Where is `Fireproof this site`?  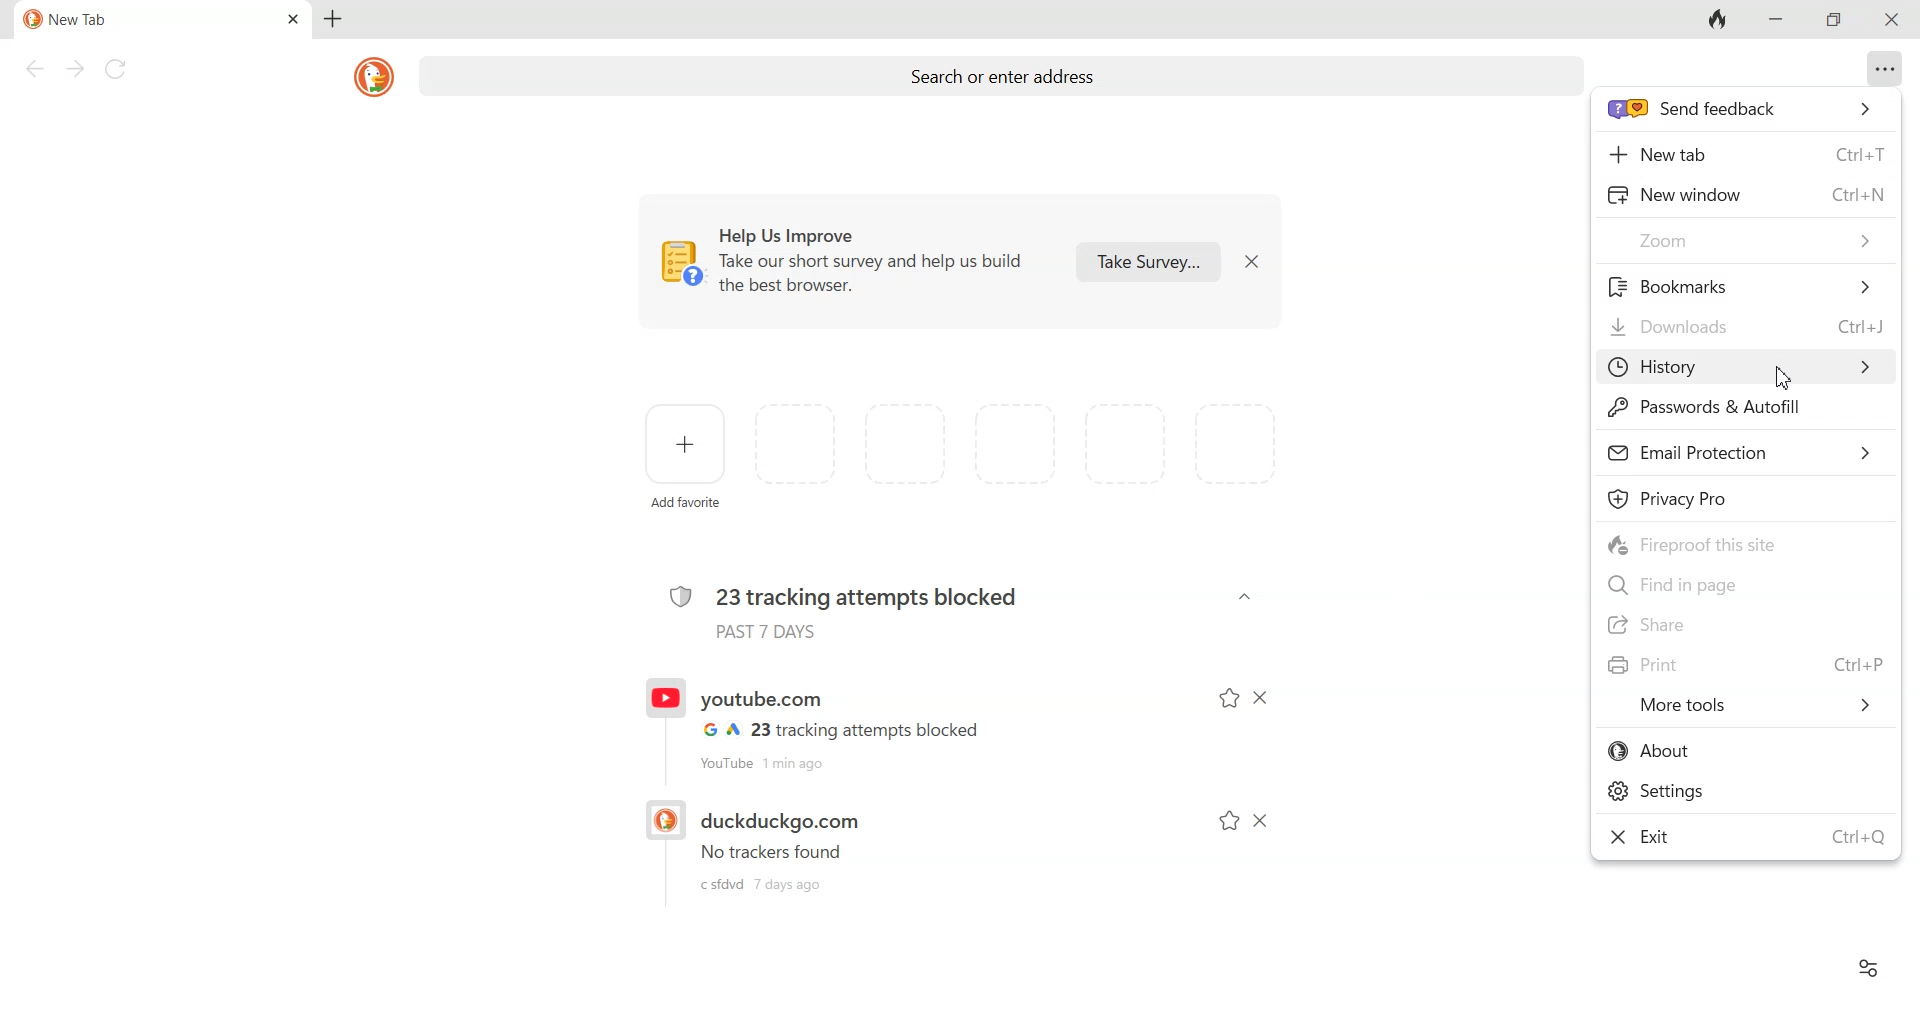 Fireproof this site is located at coordinates (1747, 543).